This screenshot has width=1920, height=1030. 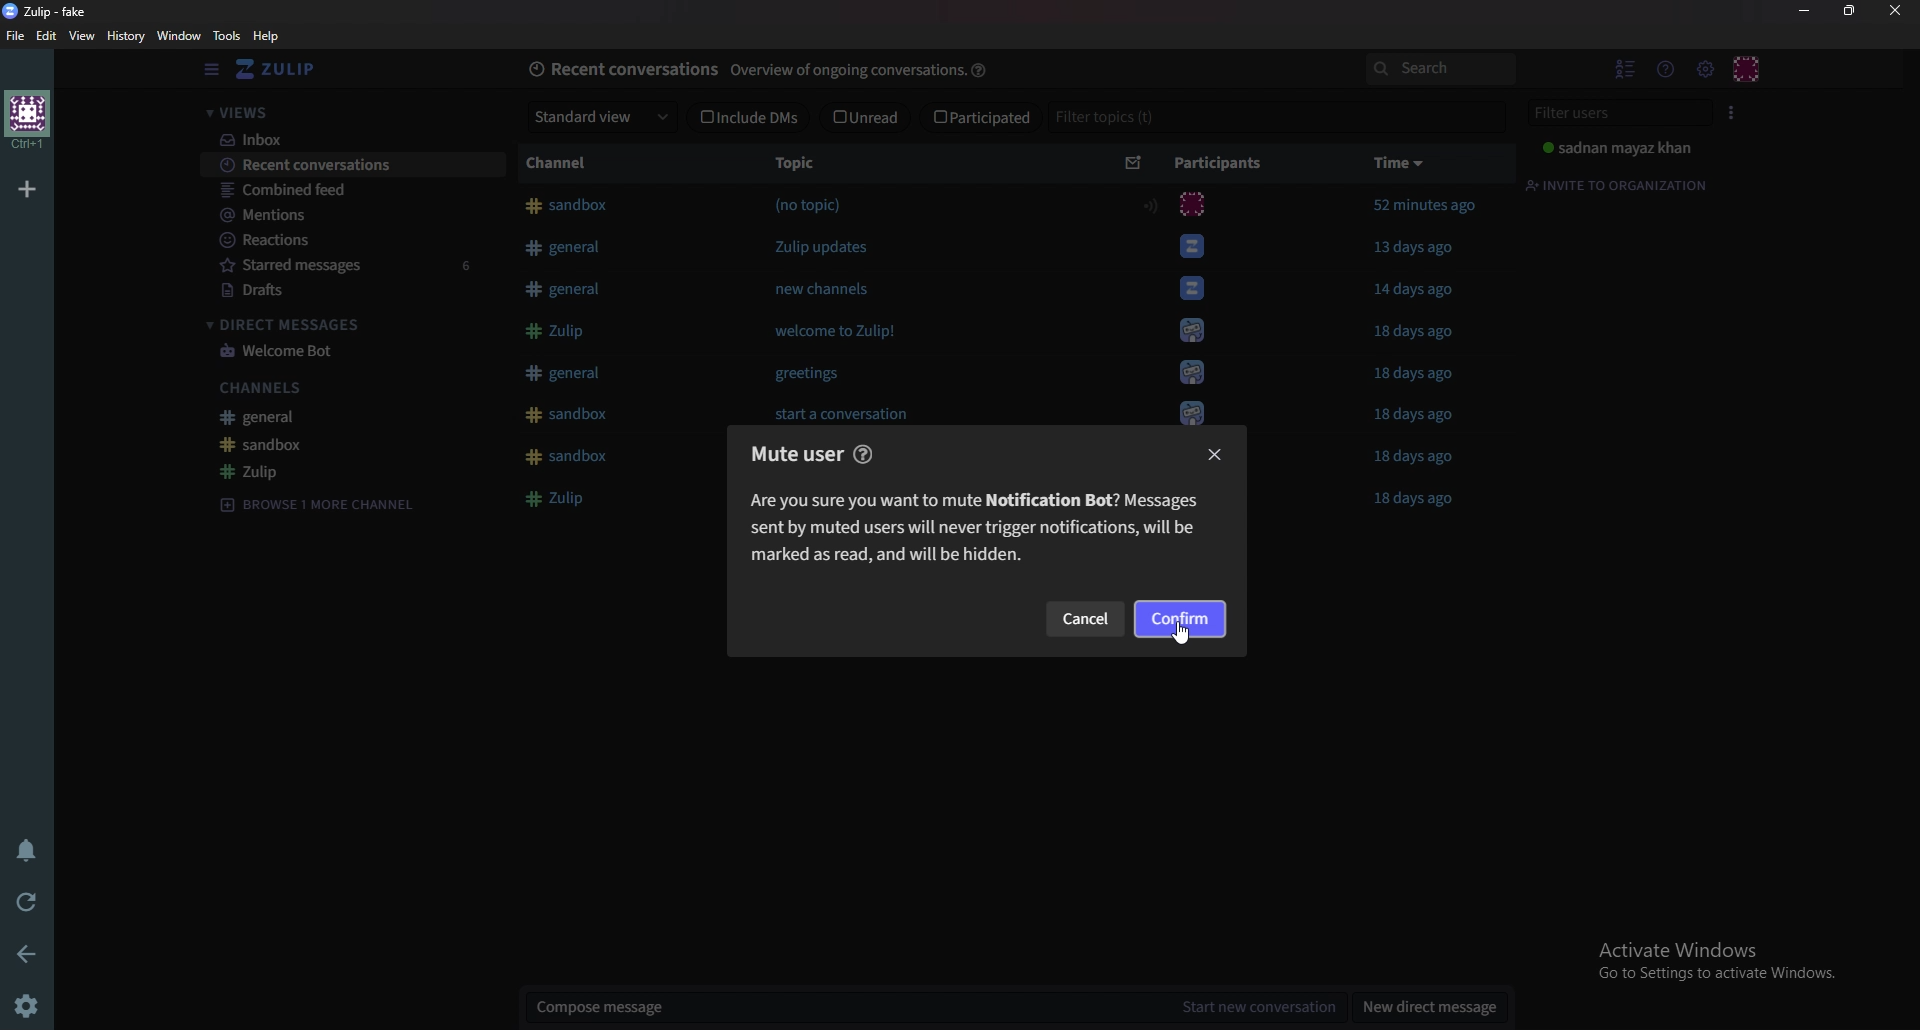 What do you see at coordinates (1154, 207) in the screenshot?
I see `Range` at bounding box center [1154, 207].